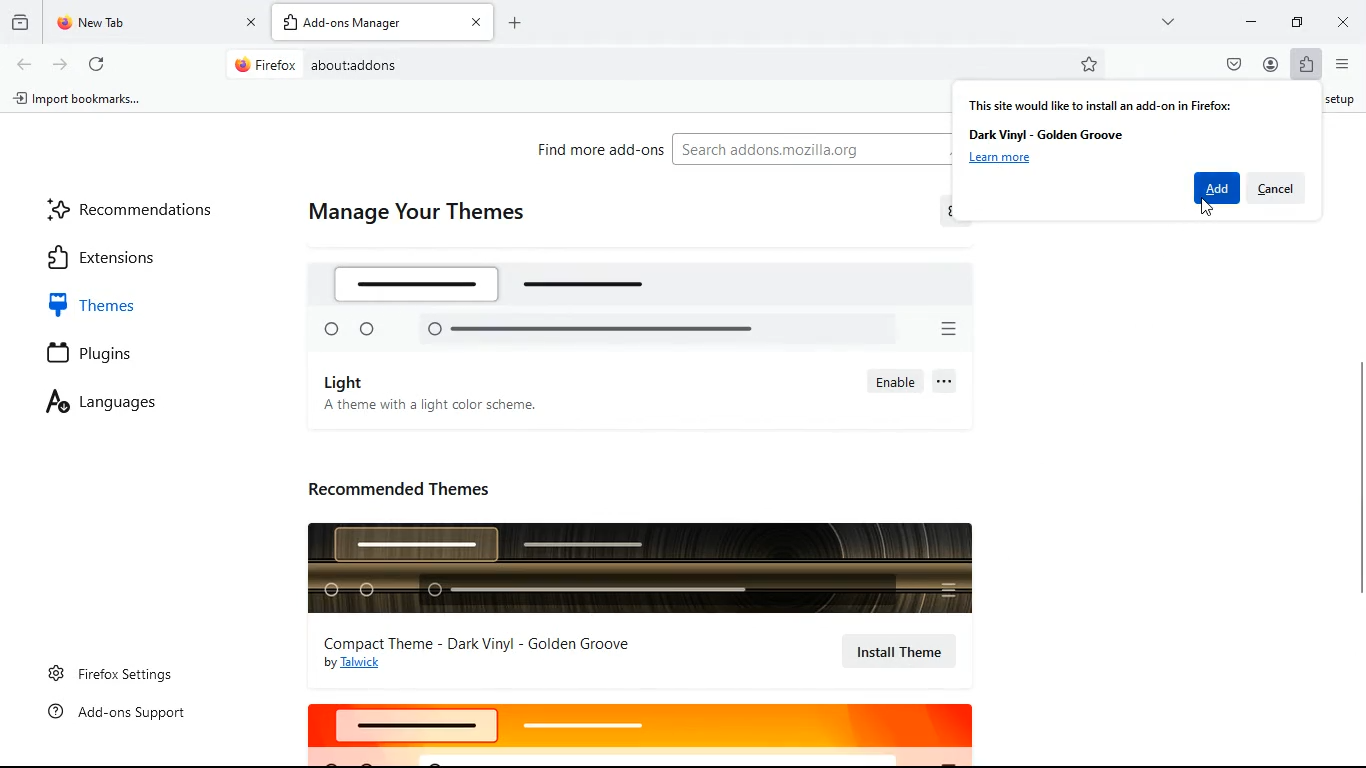 The width and height of the screenshot is (1366, 768). I want to click on firefox settings, so click(114, 673).